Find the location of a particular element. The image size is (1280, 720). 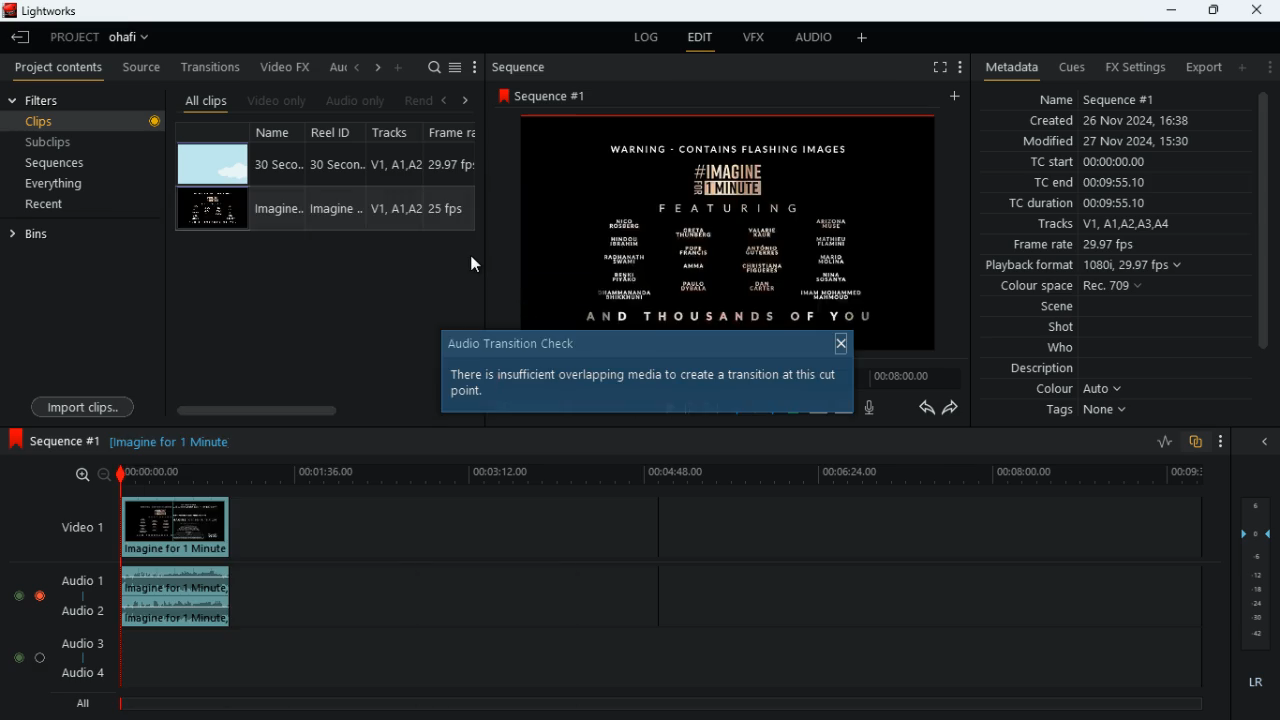

who is located at coordinates (1065, 348).